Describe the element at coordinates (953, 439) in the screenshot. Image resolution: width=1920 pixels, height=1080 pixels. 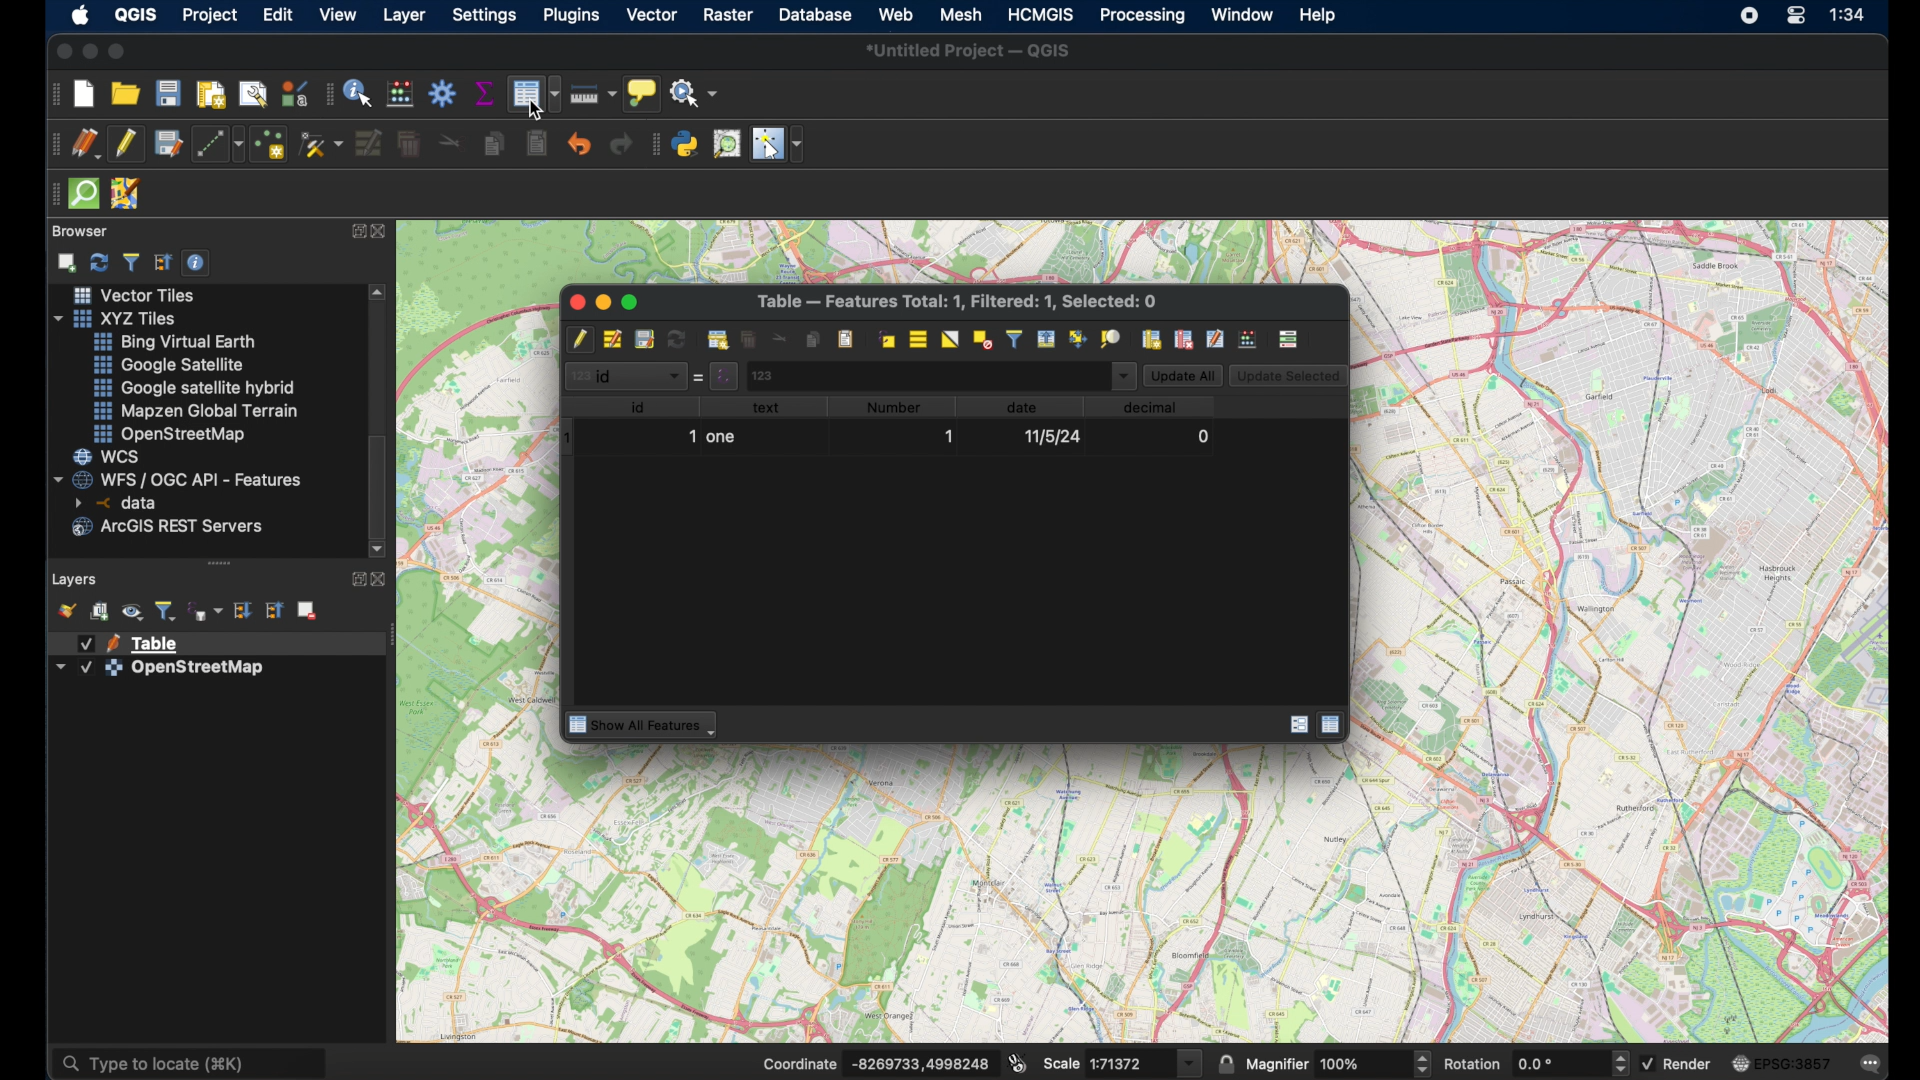
I see `1` at that location.